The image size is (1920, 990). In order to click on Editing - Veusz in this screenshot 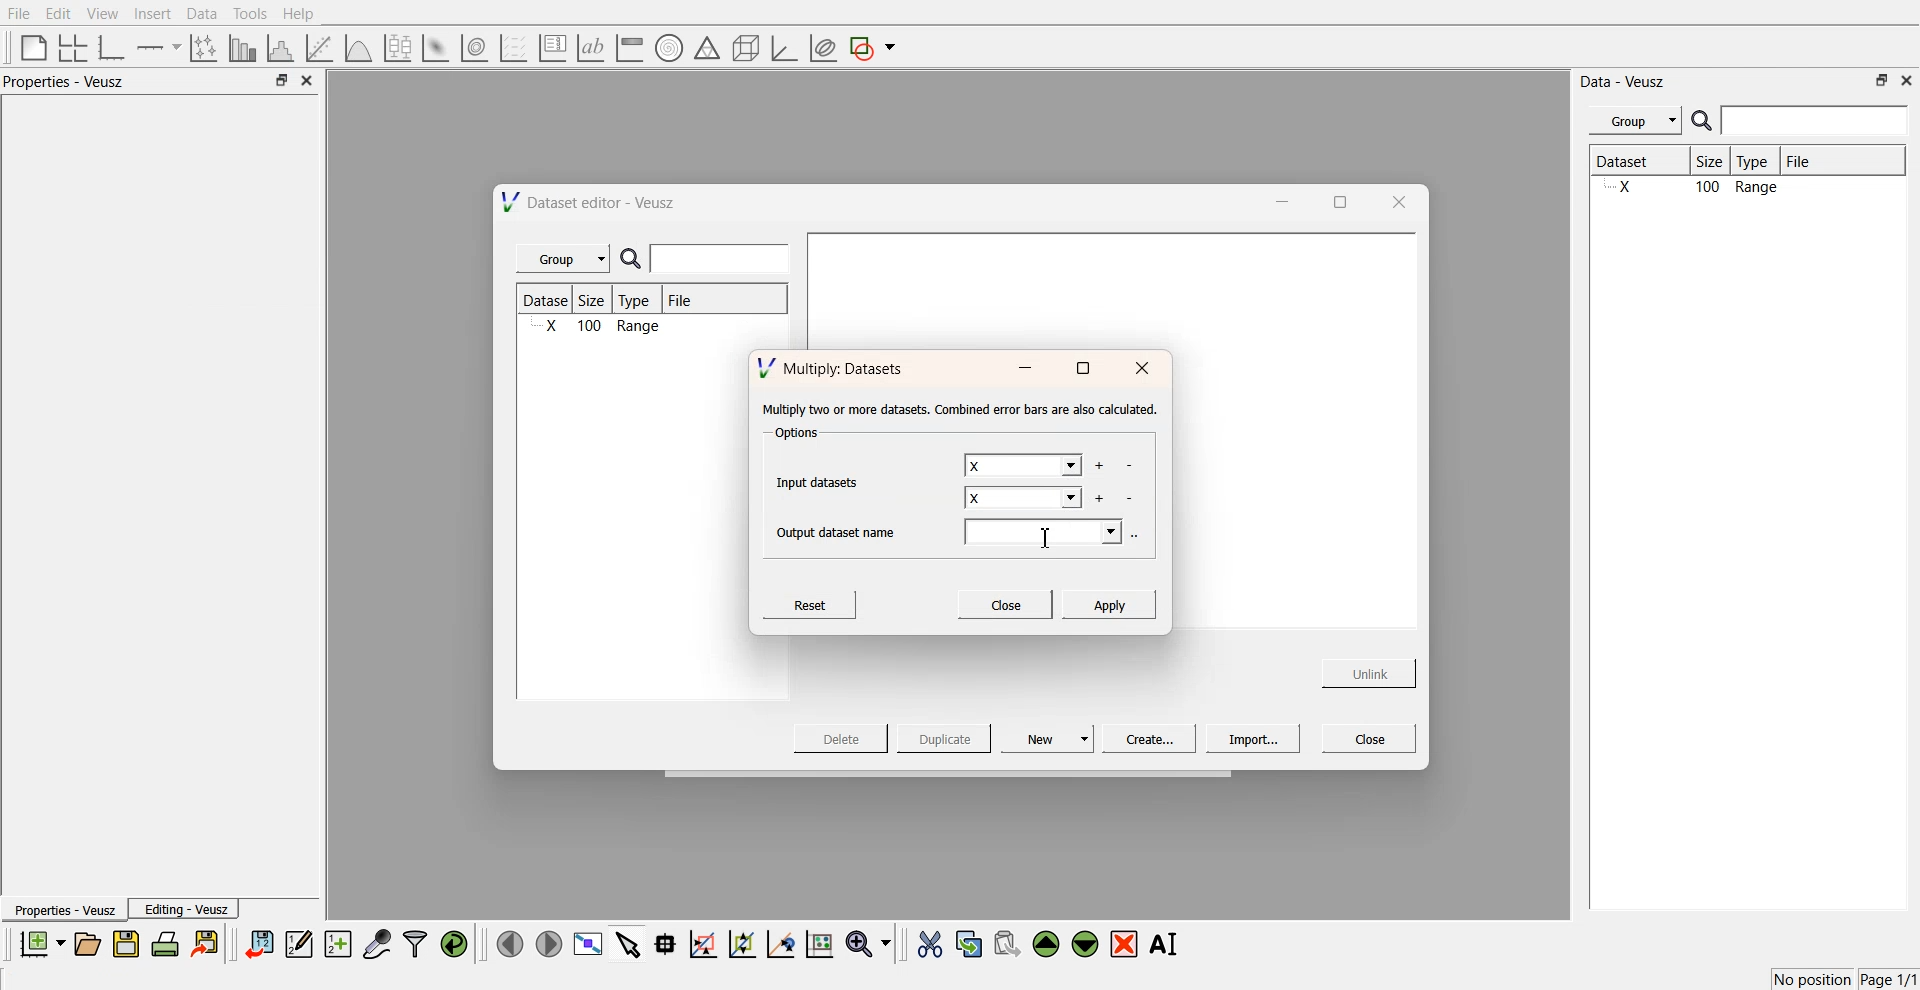, I will do `click(186, 909)`.